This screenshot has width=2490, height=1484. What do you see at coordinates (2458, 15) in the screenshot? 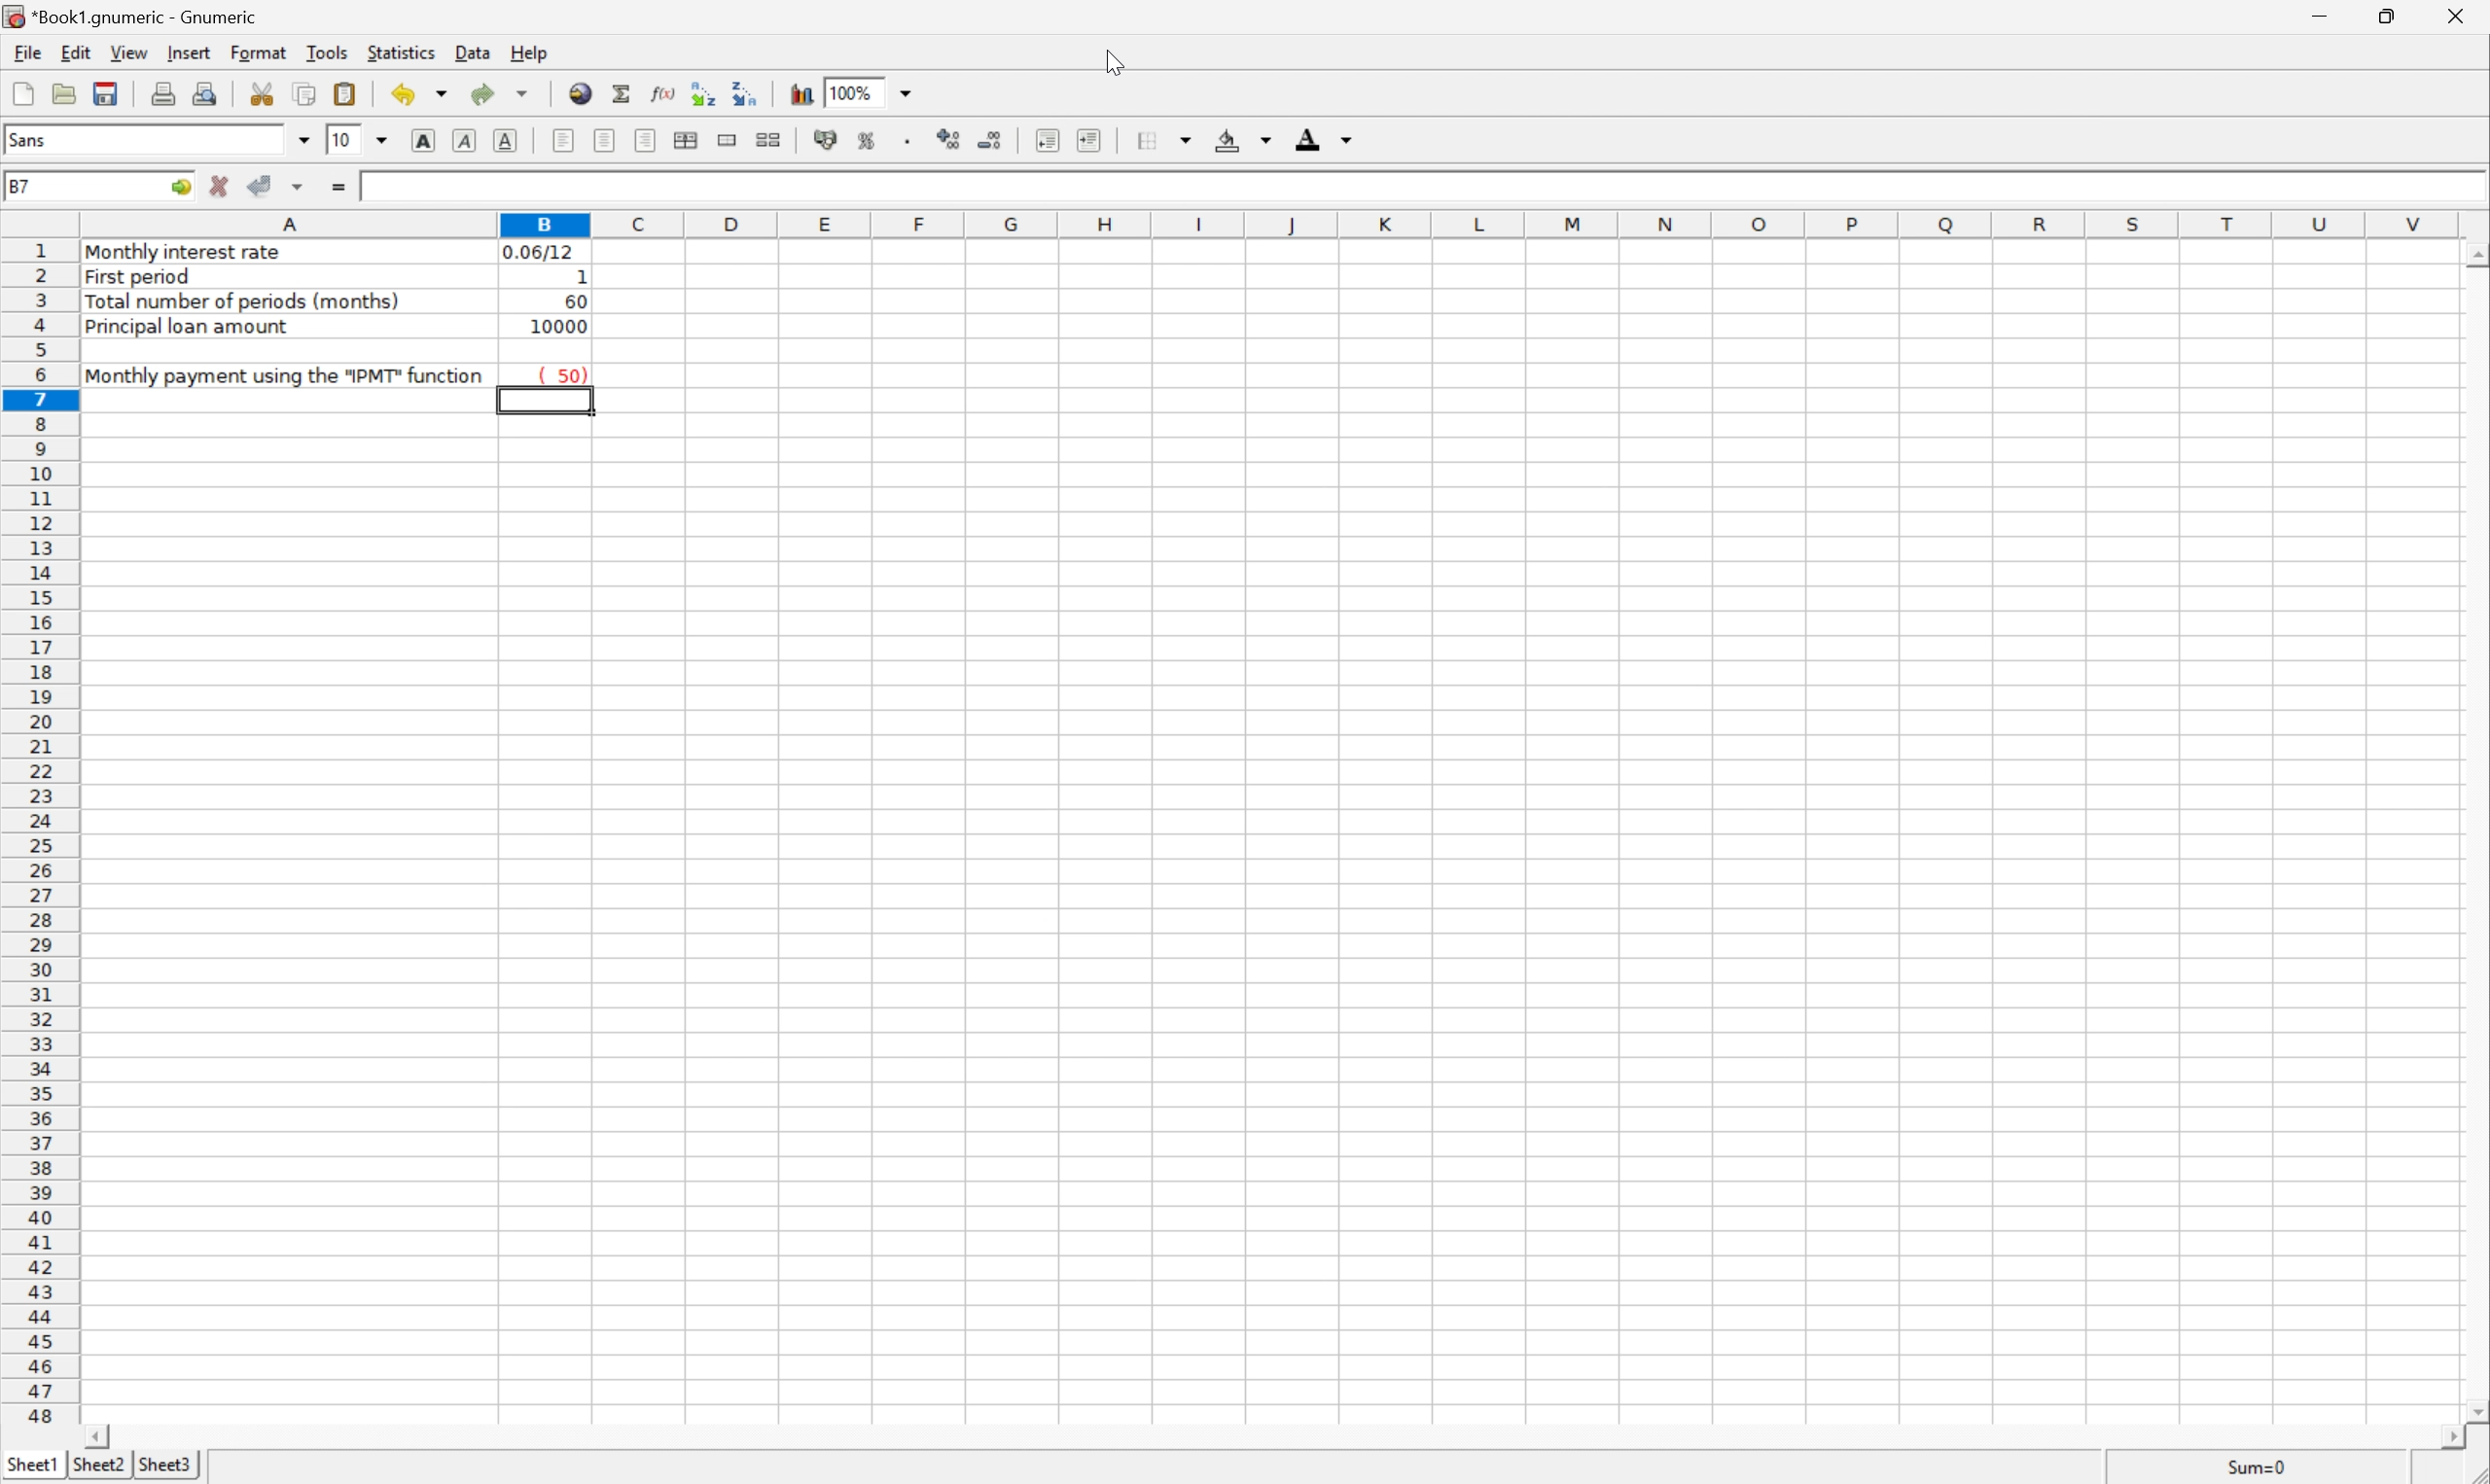
I see `Close` at bounding box center [2458, 15].